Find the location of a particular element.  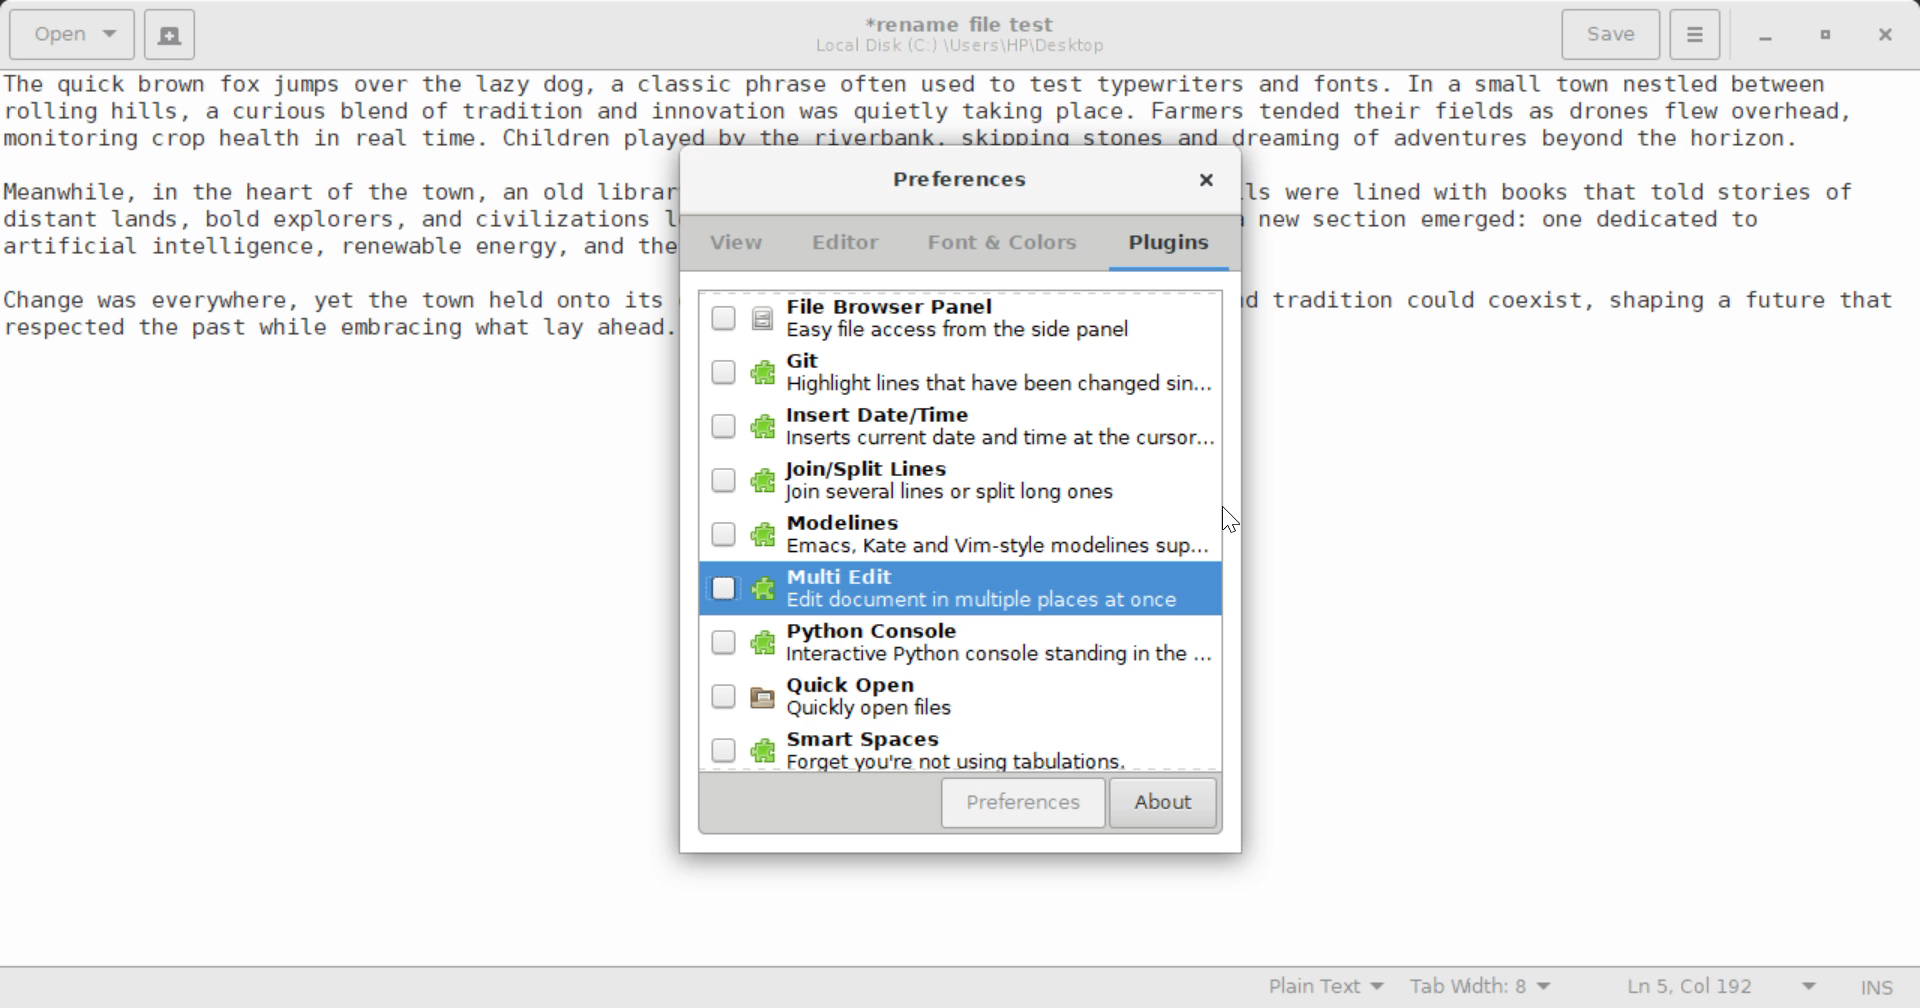

Create New Document is located at coordinates (168, 32).